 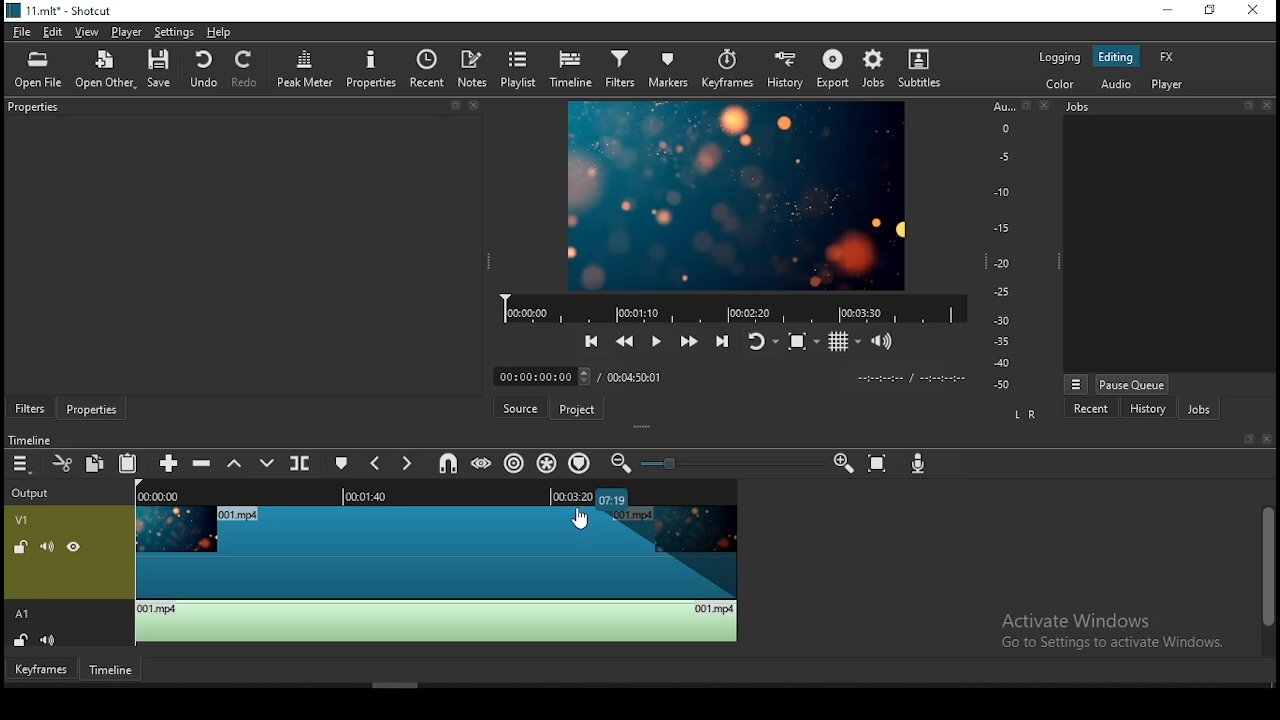 I want to click on history, so click(x=782, y=70).